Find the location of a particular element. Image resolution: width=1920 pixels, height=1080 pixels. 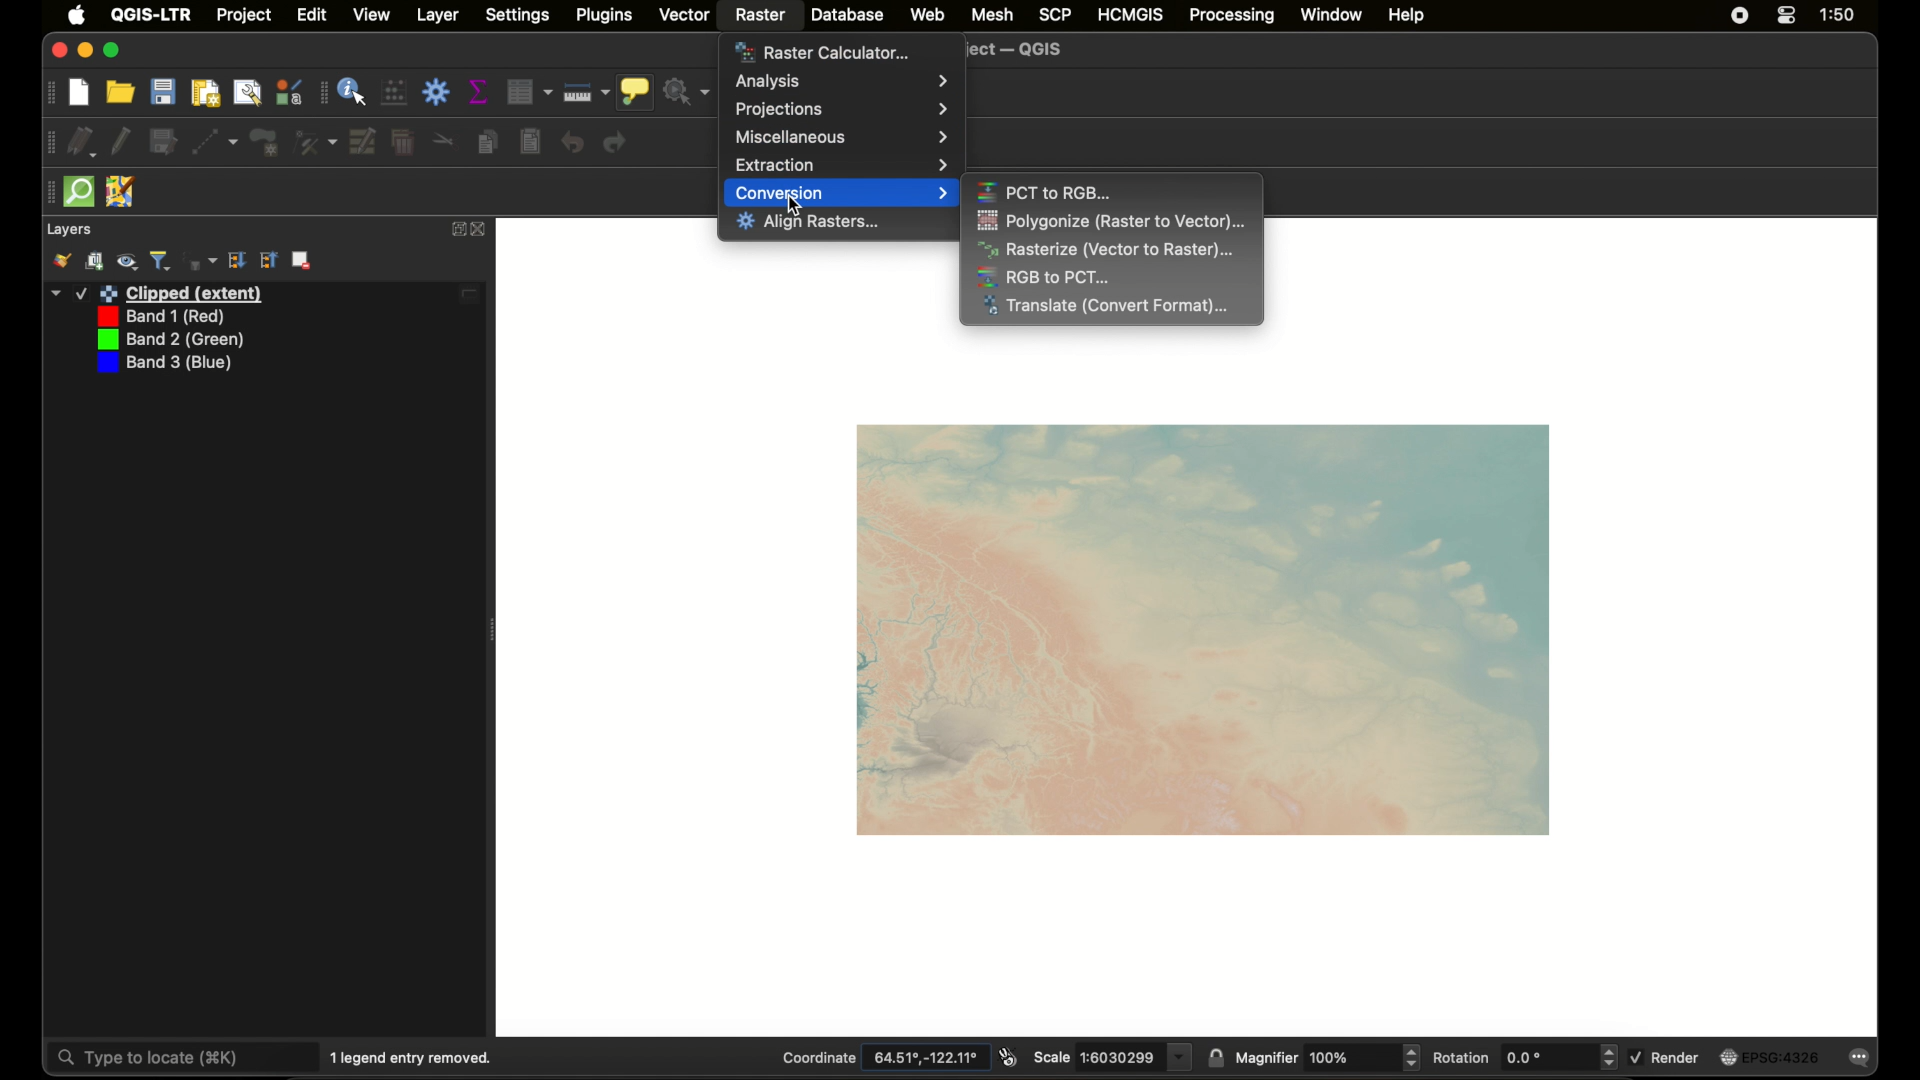

settings is located at coordinates (518, 16).